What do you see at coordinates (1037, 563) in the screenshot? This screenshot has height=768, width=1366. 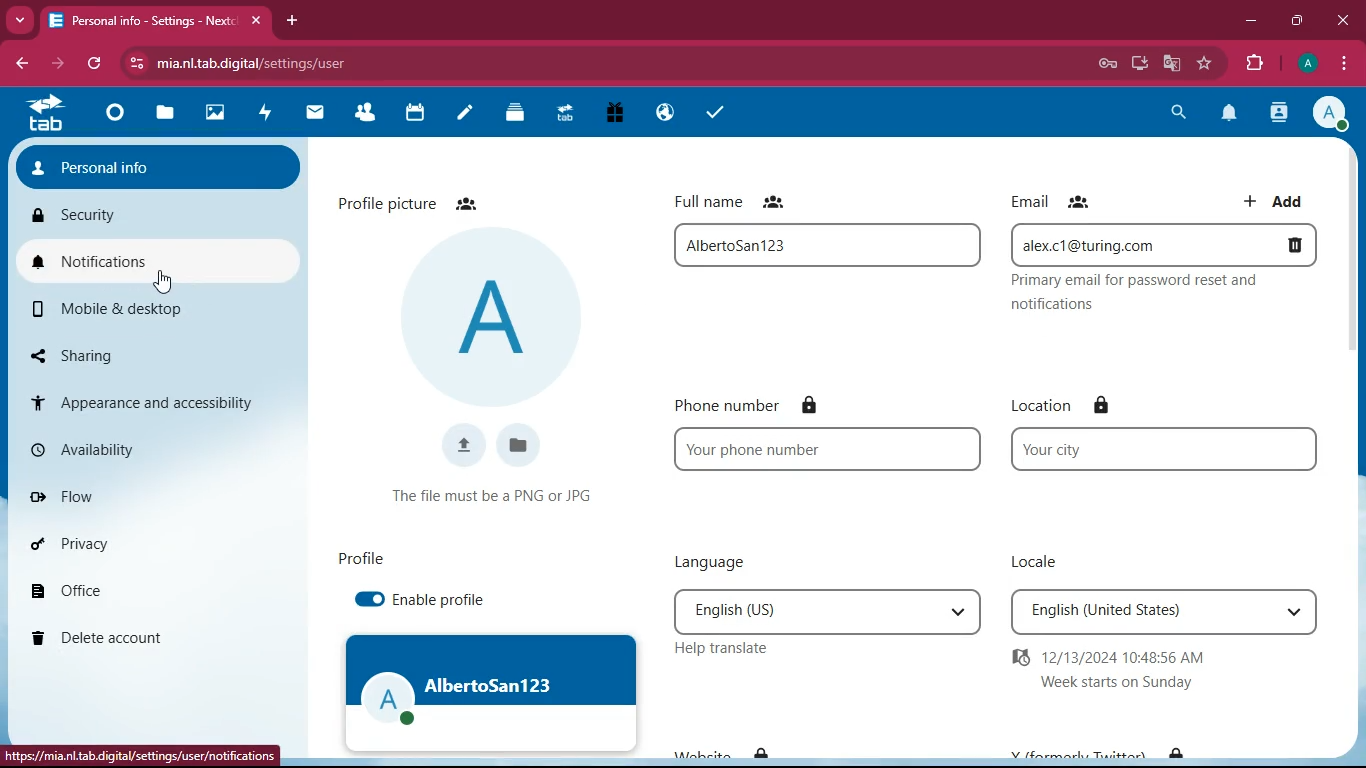 I see `locale` at bounding box center [1037, 563].